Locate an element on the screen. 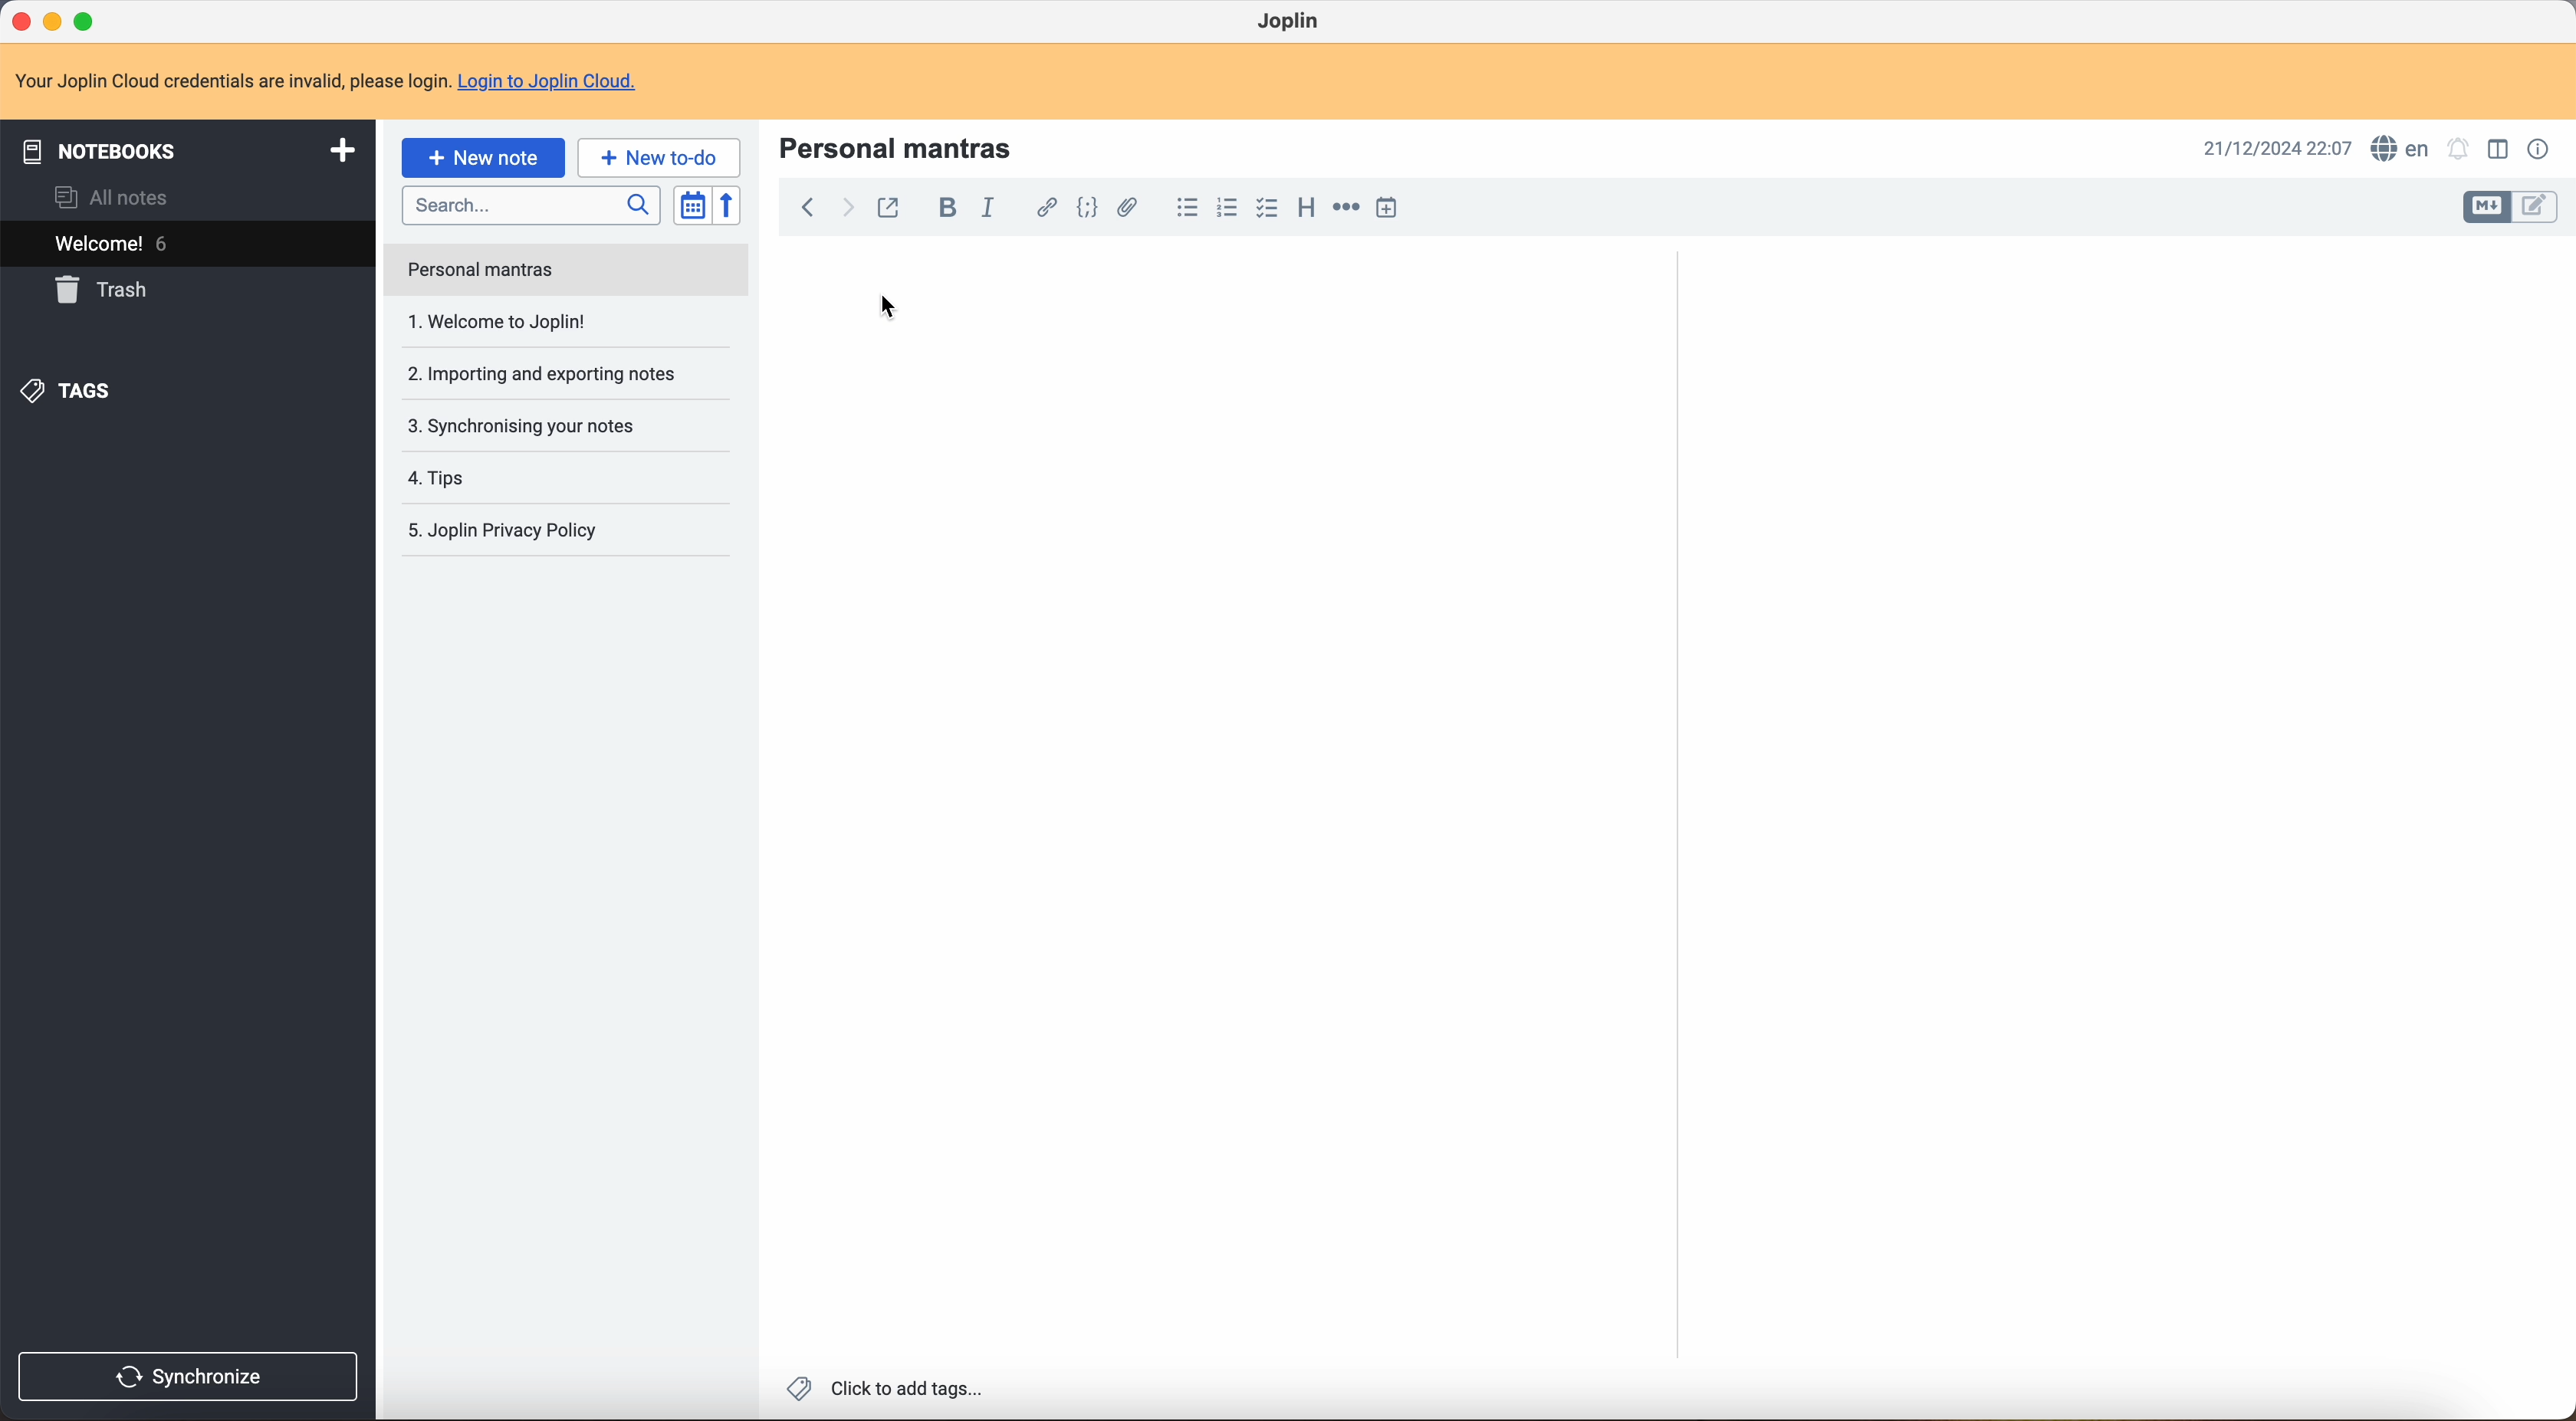 This screenshot has width=2576, height=1421. toggle sort order field is located at coordinates (692, 204).